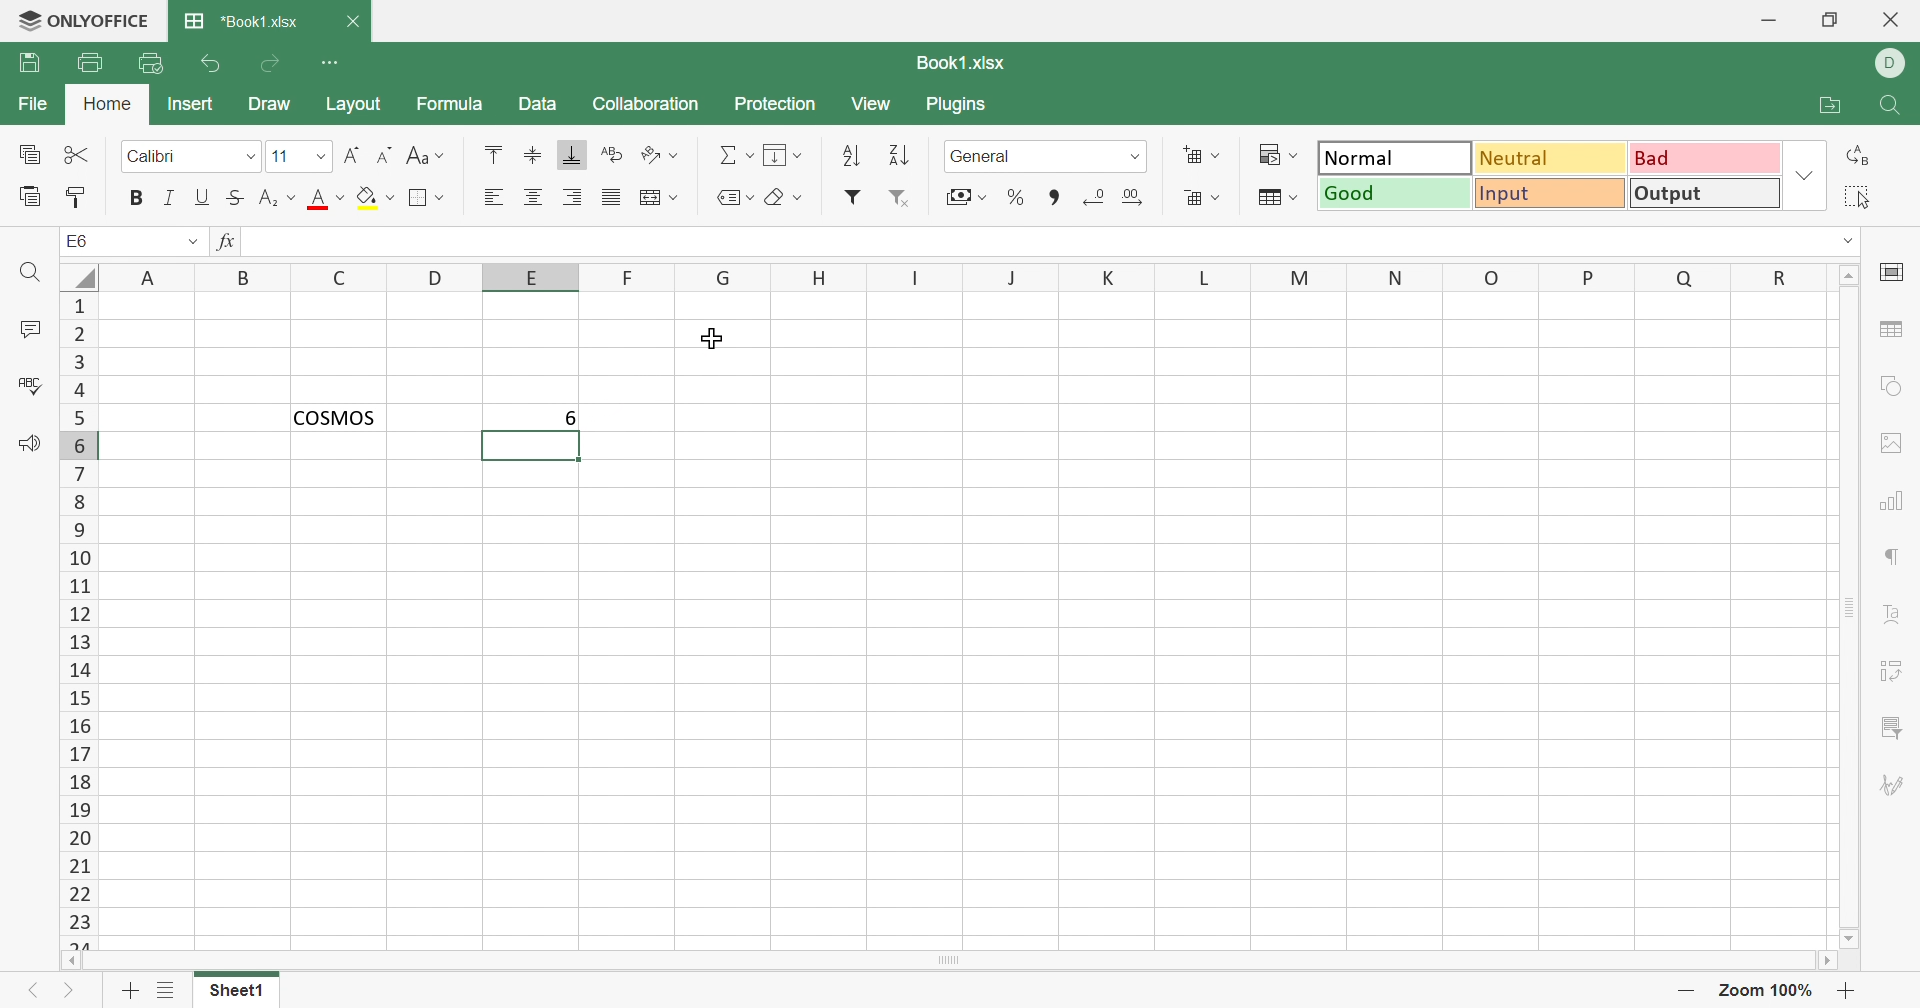 Image resolution: width=1920 pixels, height=1008 pixels. I want to click on 6, so click(562, 417).